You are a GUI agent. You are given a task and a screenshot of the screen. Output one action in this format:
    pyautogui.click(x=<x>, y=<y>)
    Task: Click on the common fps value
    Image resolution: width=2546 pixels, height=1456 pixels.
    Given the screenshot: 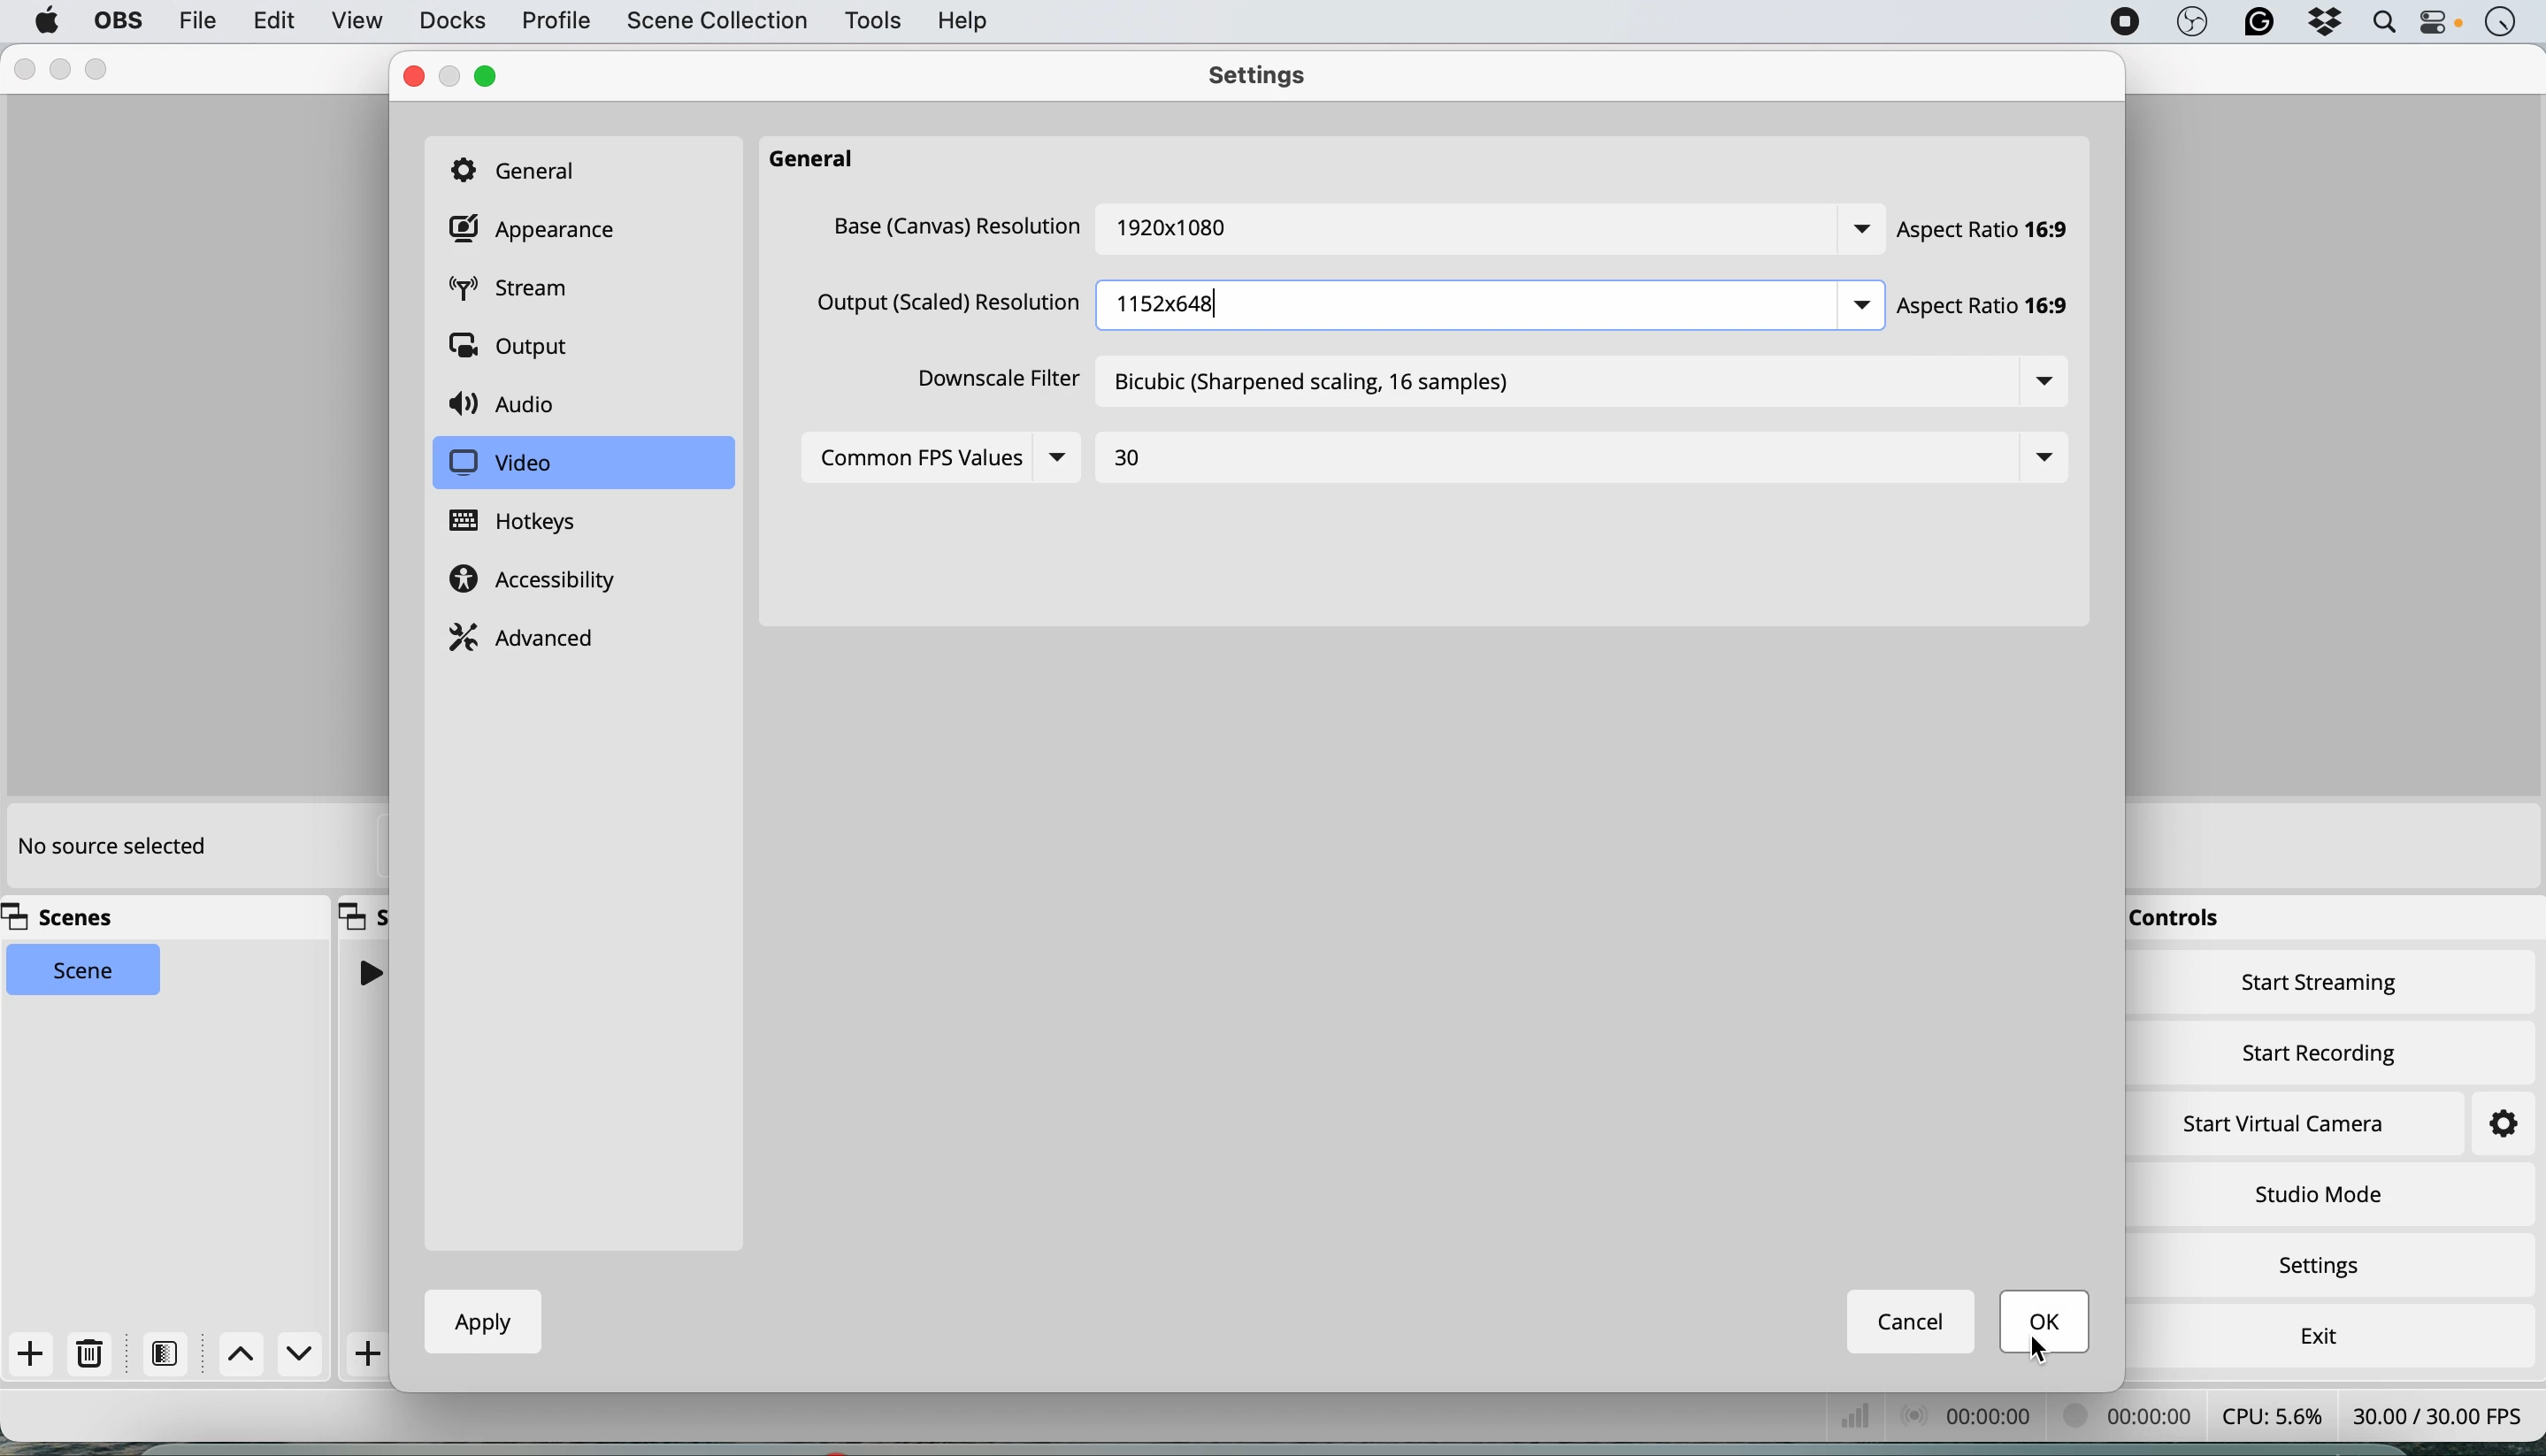 What is the action you would take?
    pyautogui.click(x=912, y=460)
    